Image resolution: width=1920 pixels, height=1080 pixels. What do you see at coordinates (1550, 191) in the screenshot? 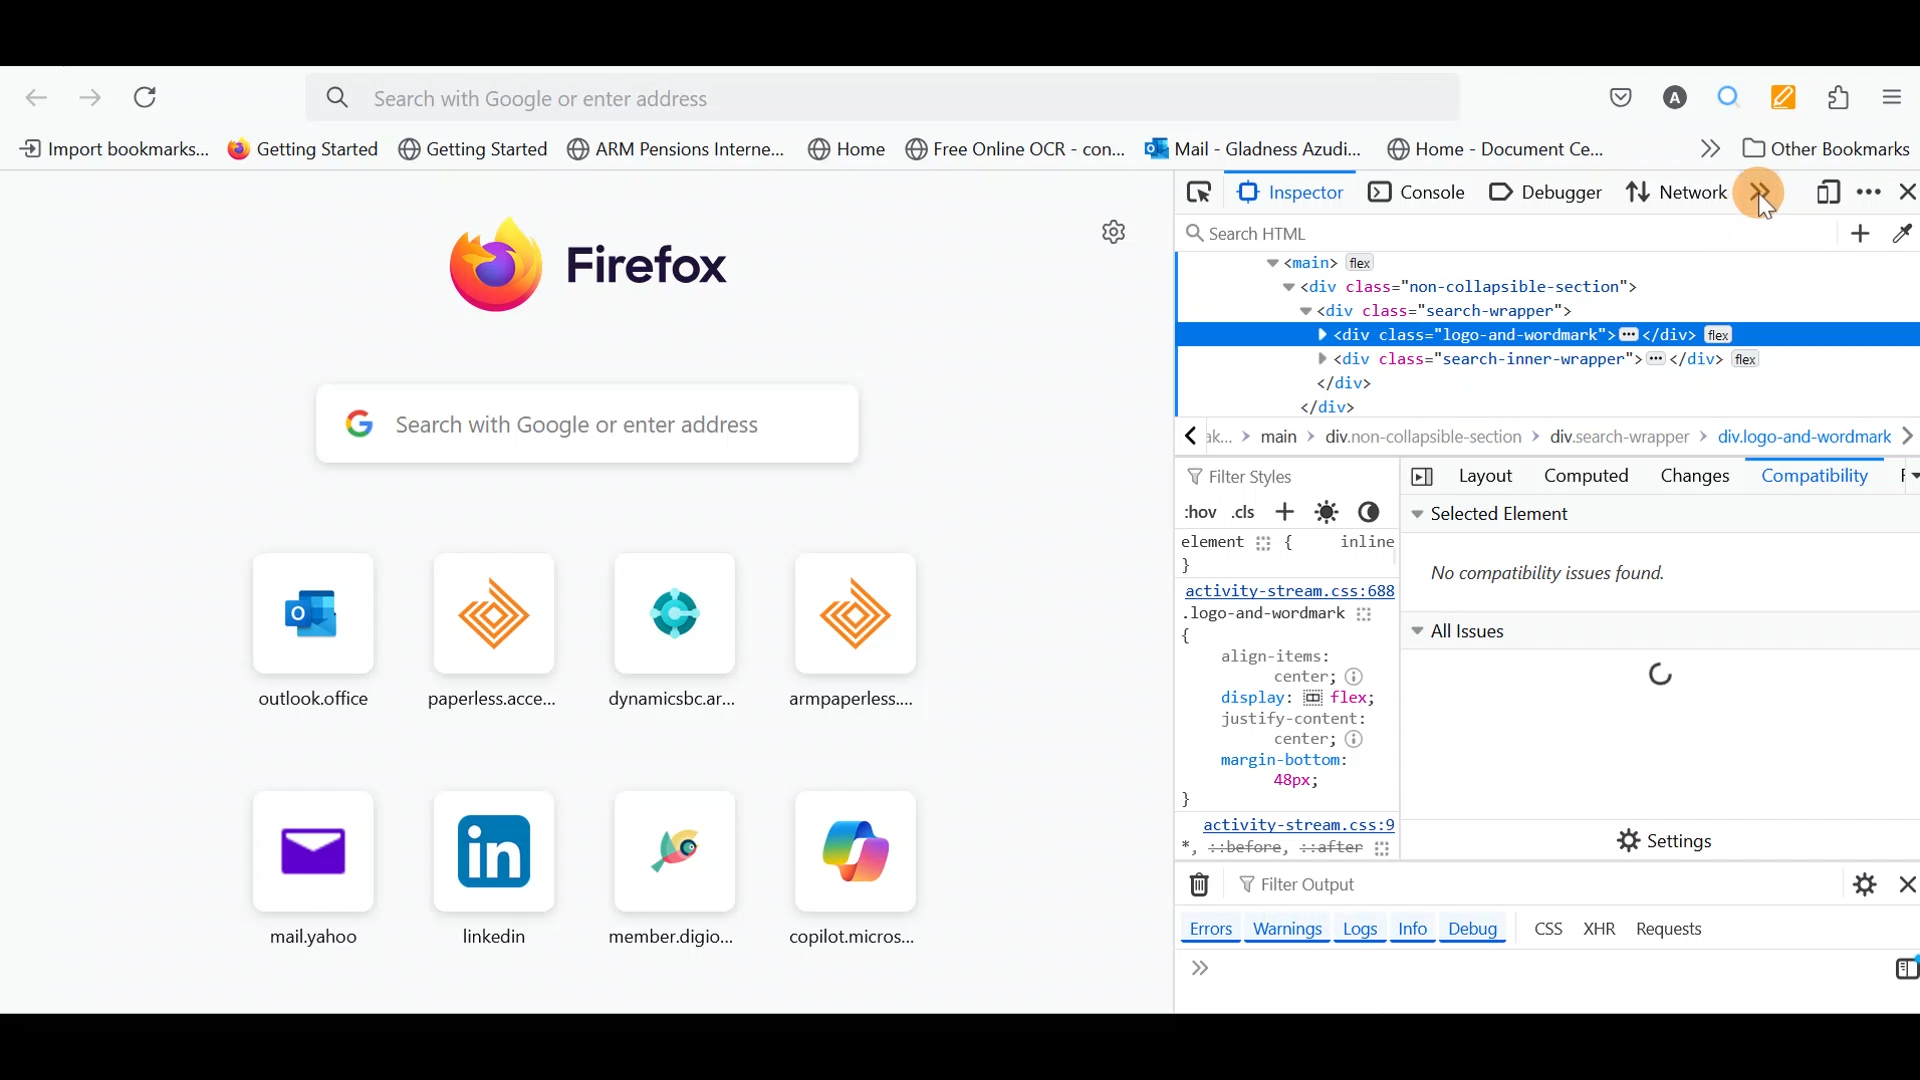
I see `Debugger` at bounding box center [1550, 191].